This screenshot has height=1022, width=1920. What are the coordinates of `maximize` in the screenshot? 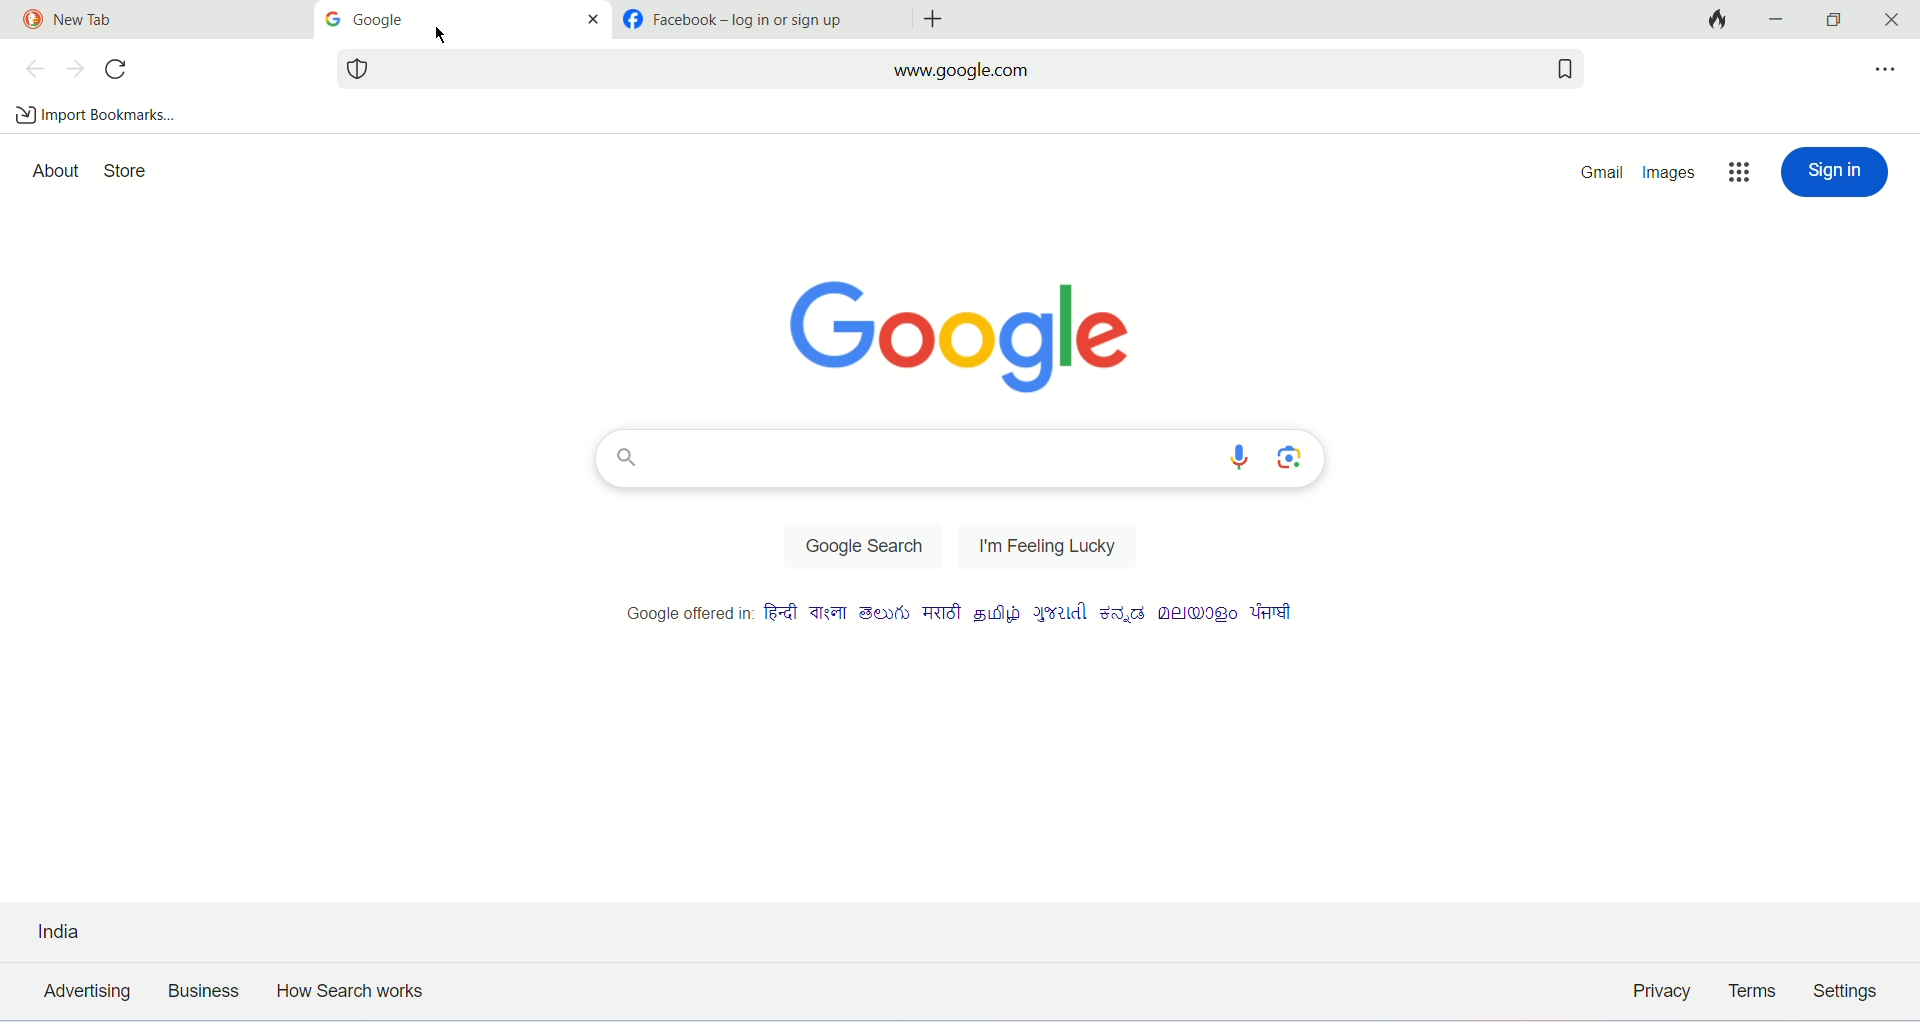 It's located at (1832, 21).